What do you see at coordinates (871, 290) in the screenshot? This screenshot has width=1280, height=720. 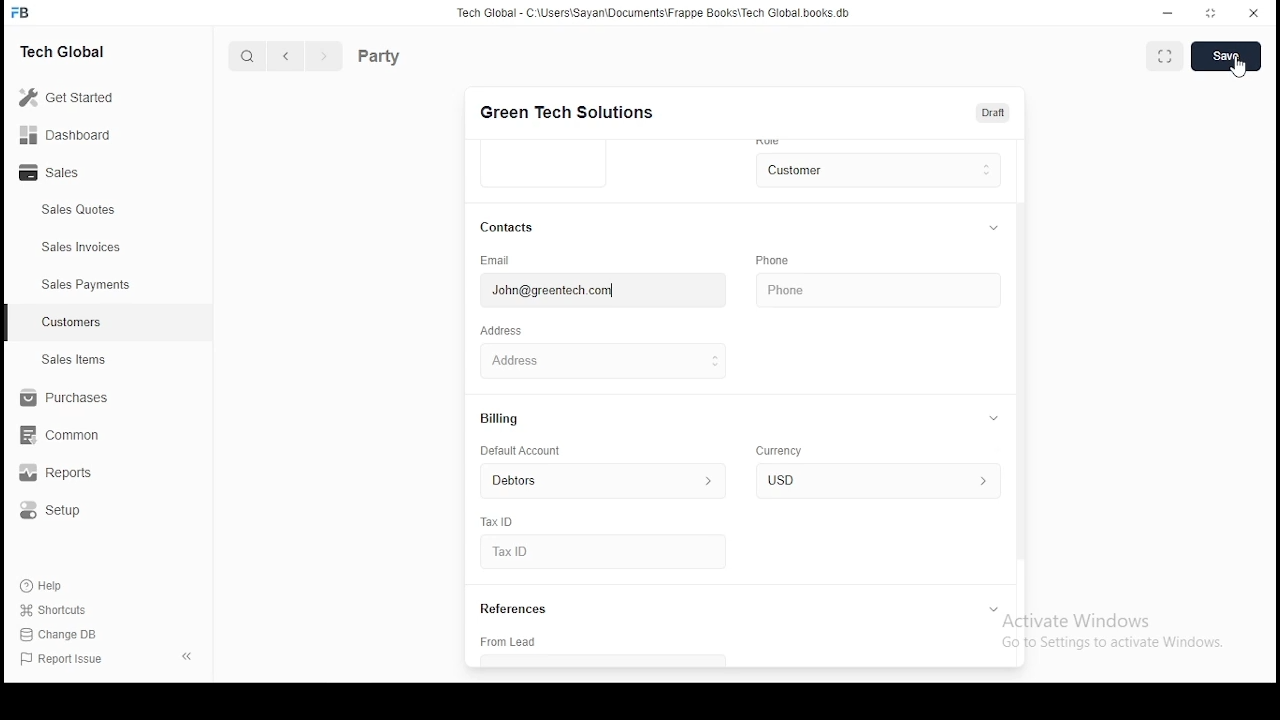 I see `phone` at bounding box center [871, 290].